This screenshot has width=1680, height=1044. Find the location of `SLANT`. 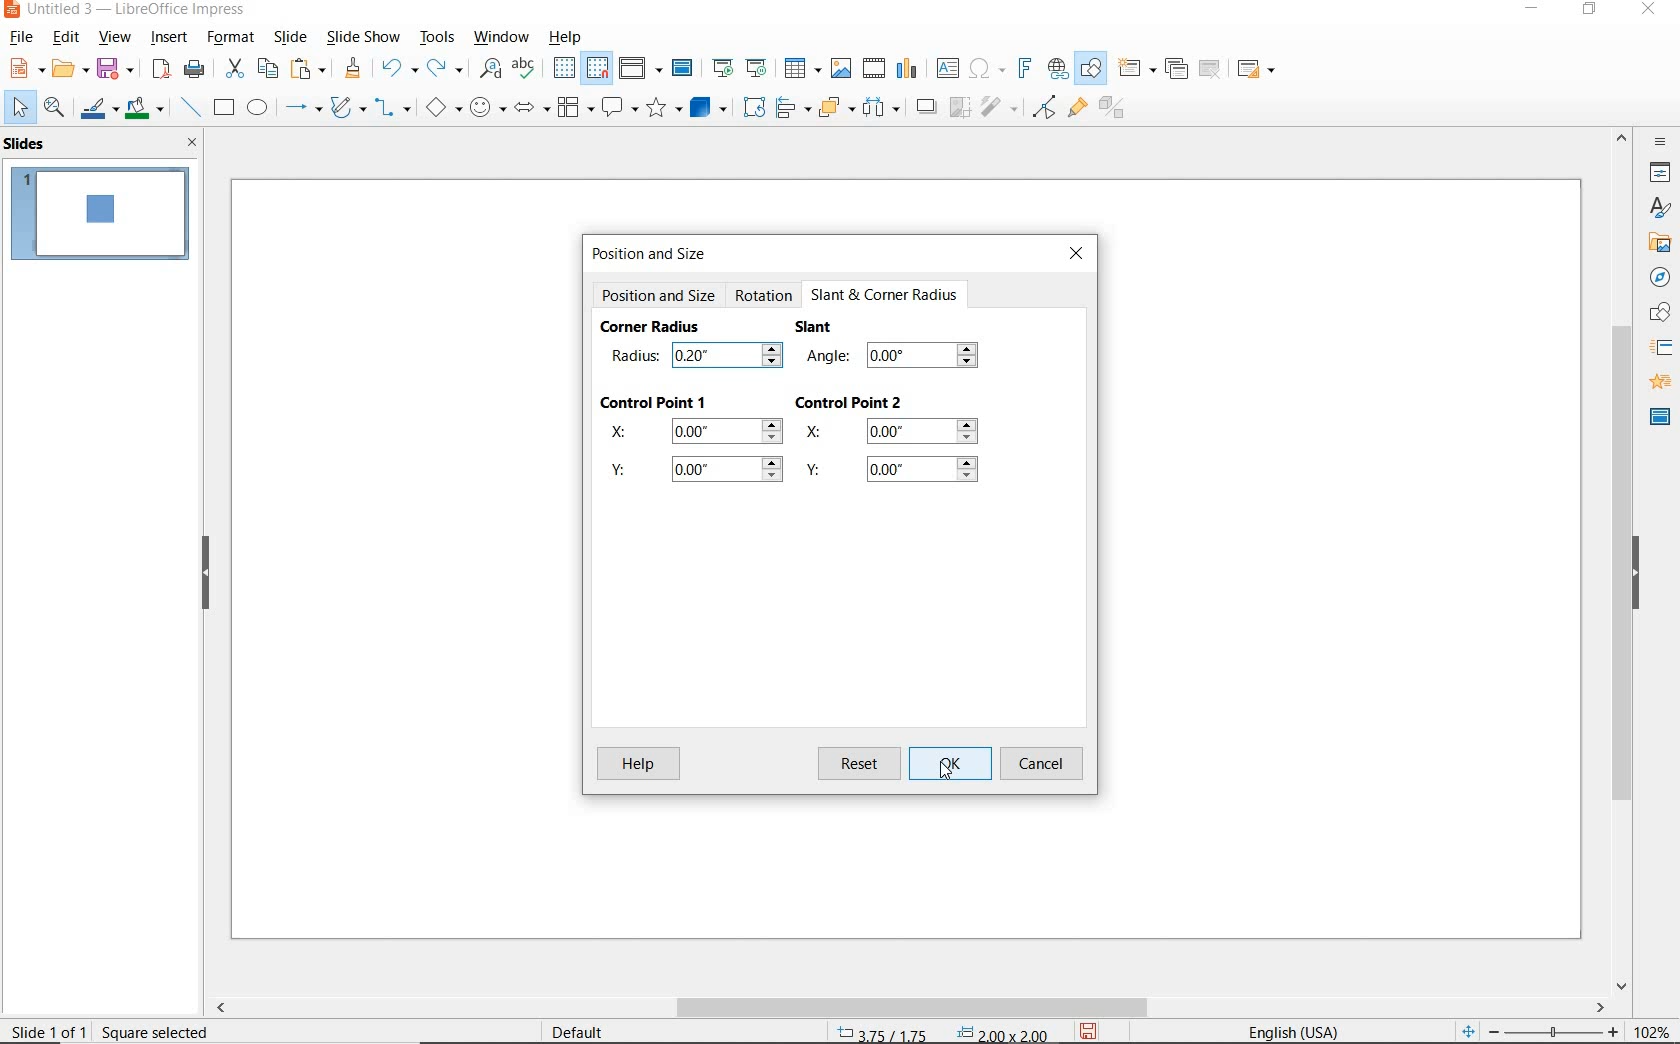

SLANT is located at coordinates (815, 329).